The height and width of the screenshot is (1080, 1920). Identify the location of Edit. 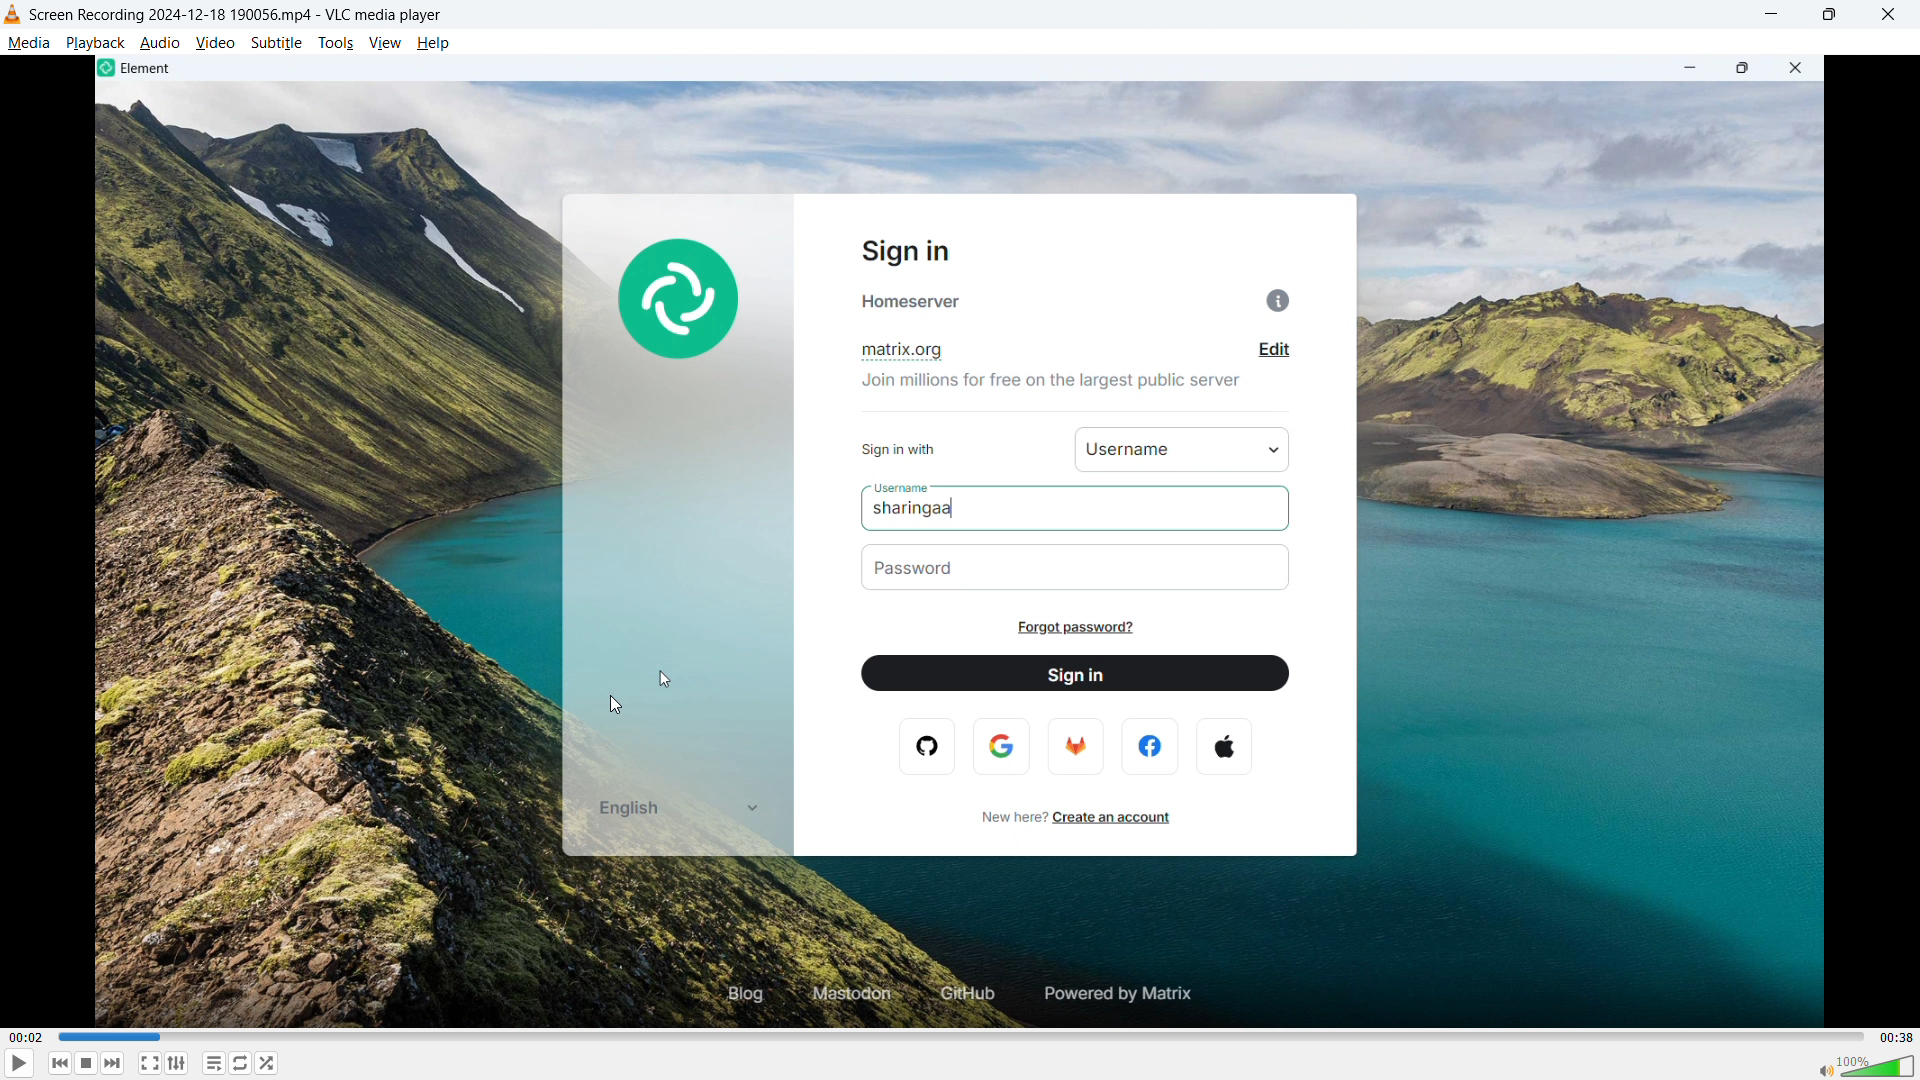
(1269, 352).